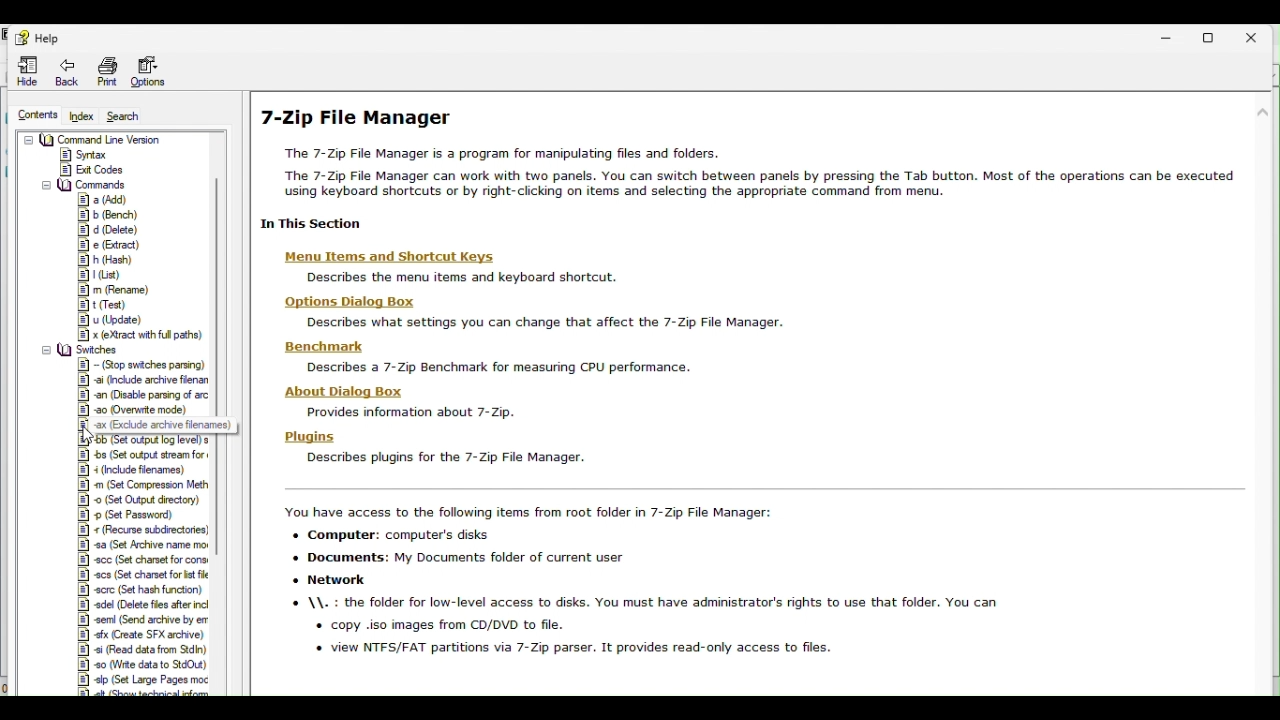 The width and height of the screenshot is (1280, 720). Describe the element at coordinates (413, 413) in the screenshot. I see `Provides information about 7-Zip.` at that location.